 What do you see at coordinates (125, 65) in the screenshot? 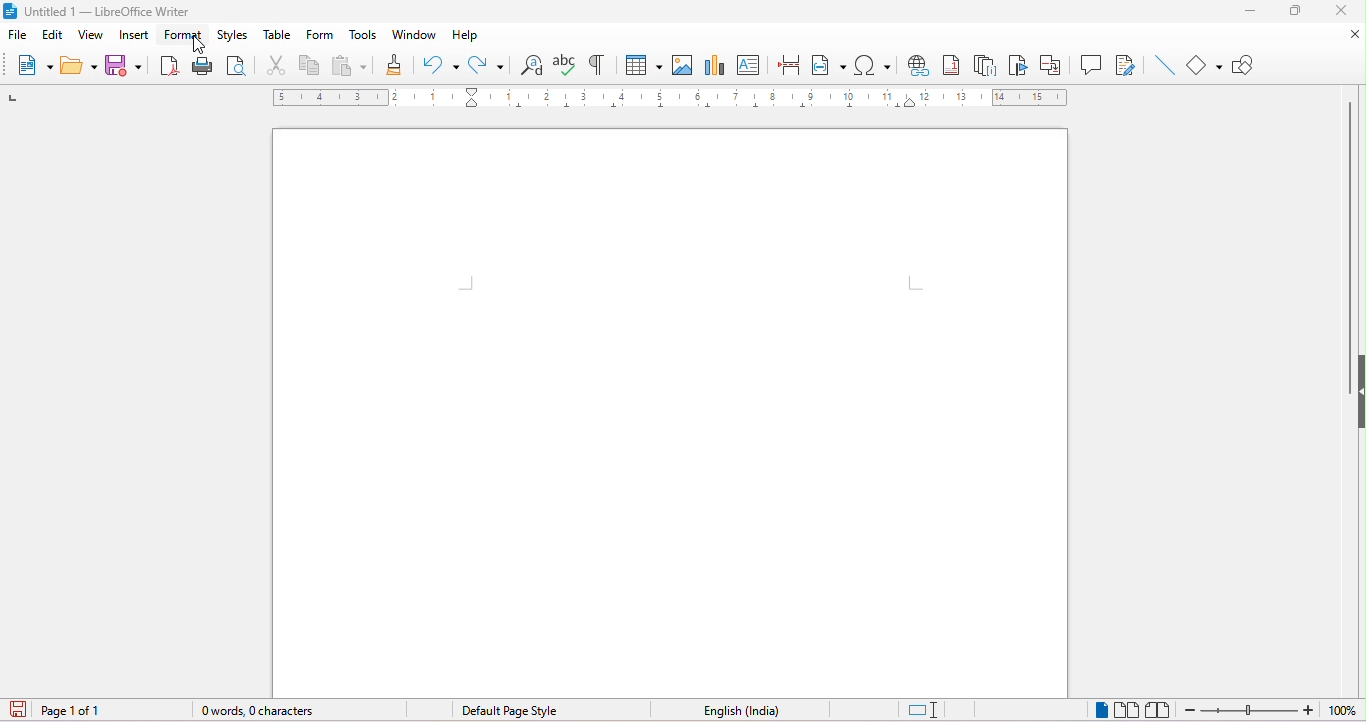
I see `save` at bounding box center [125, 65].